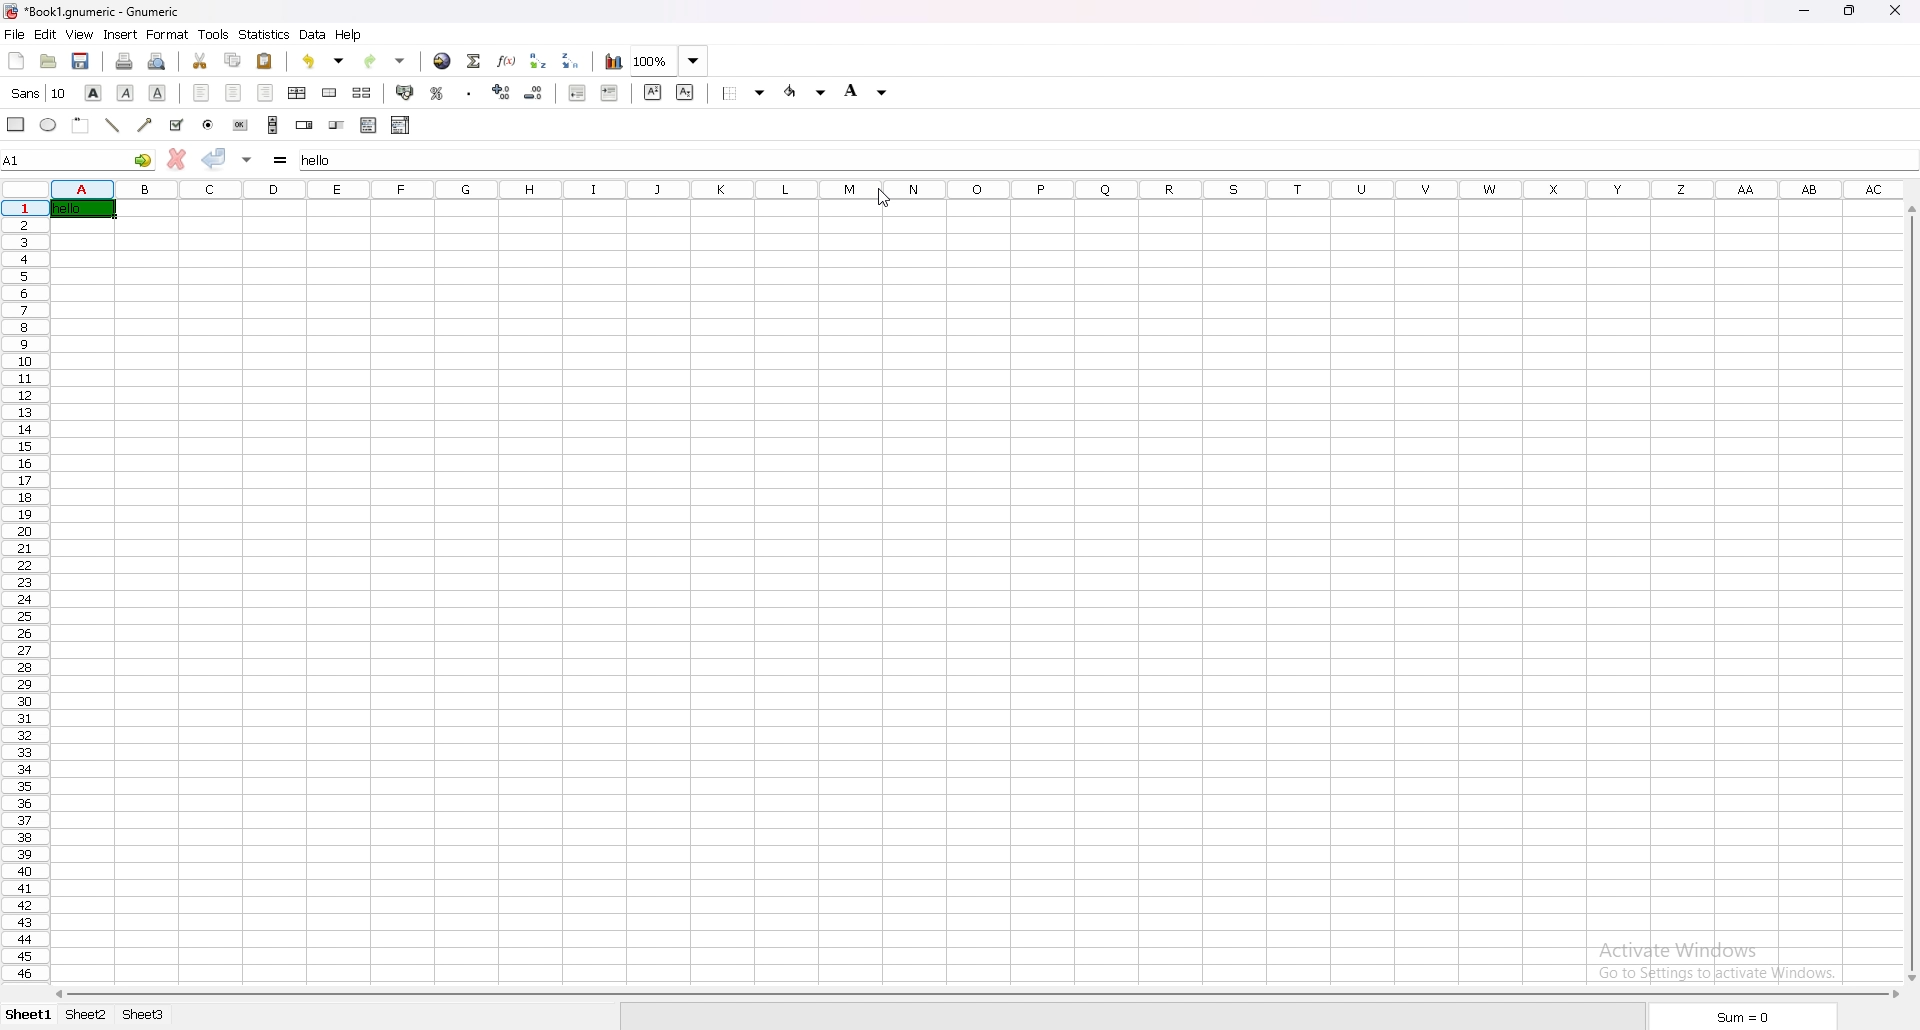  Describe the element at coordinates (469, 93) in the screenshot. I see `thousands separator` at that location.